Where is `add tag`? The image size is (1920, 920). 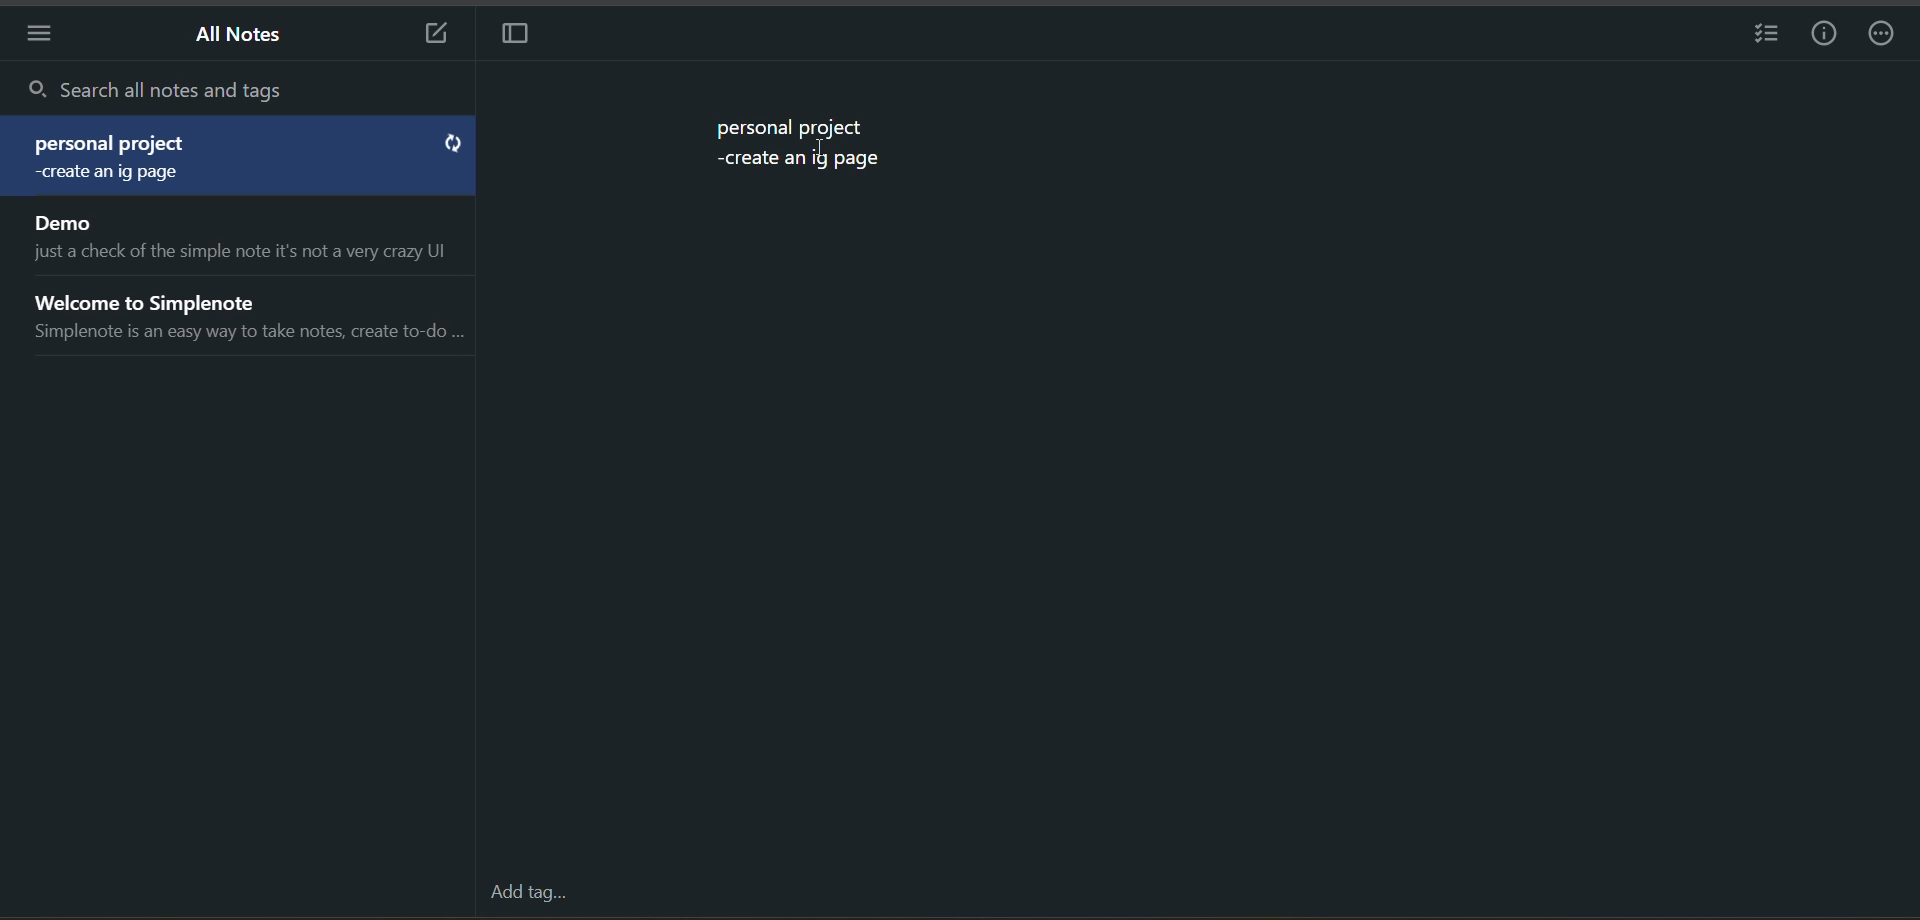 add tag is located at coordinates (528, 892).